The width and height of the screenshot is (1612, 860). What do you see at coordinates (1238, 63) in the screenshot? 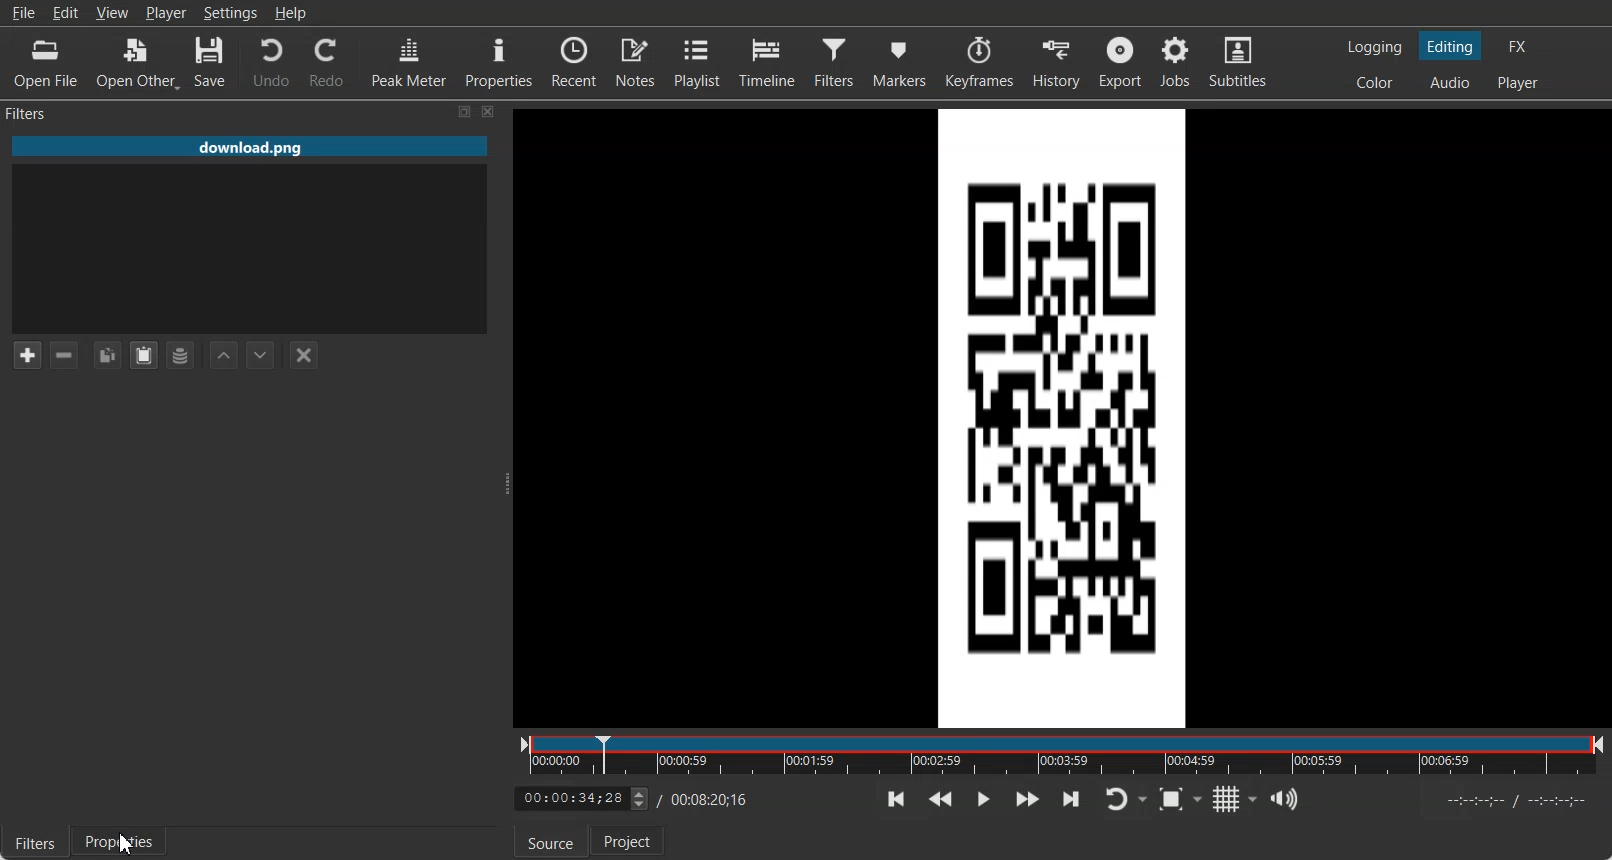
I see `Subtitles` at bounding box center [1238, 63].